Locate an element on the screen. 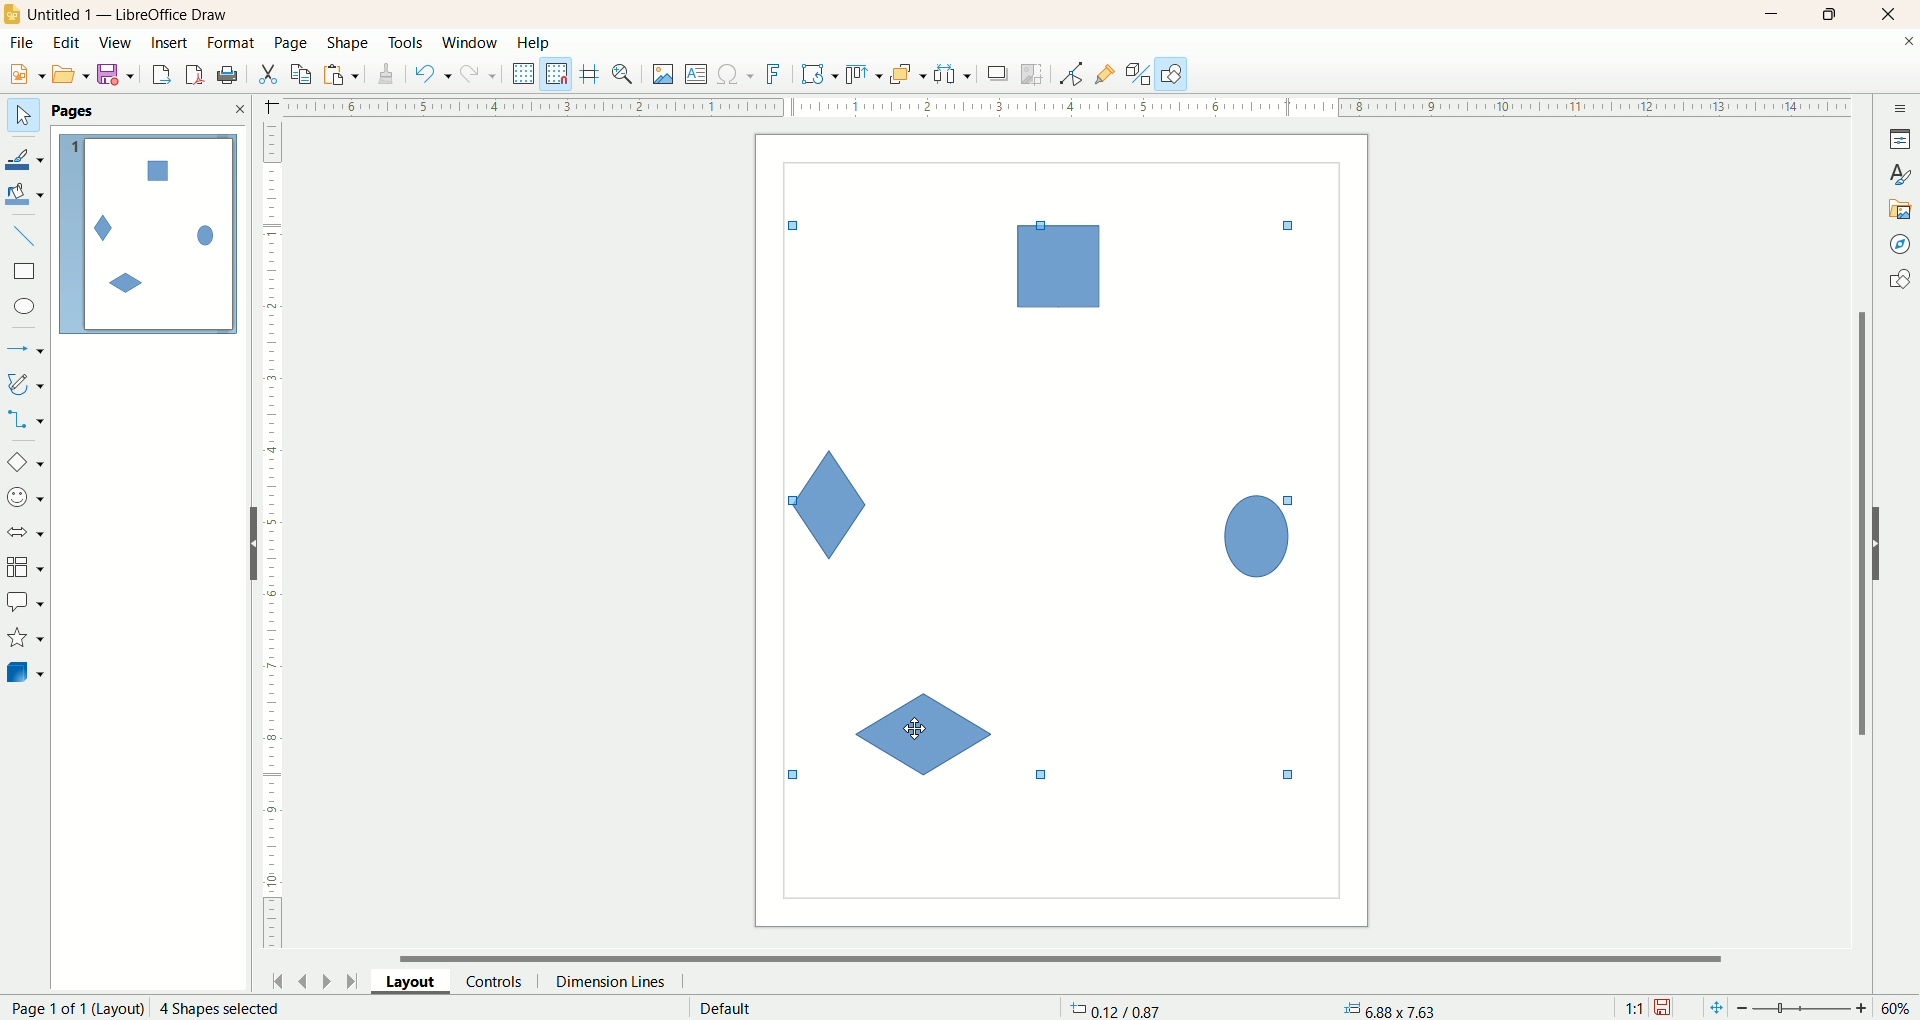 This screenshot has height=1020, width=1920. anchor point is located at coordinates (1387, 1009).